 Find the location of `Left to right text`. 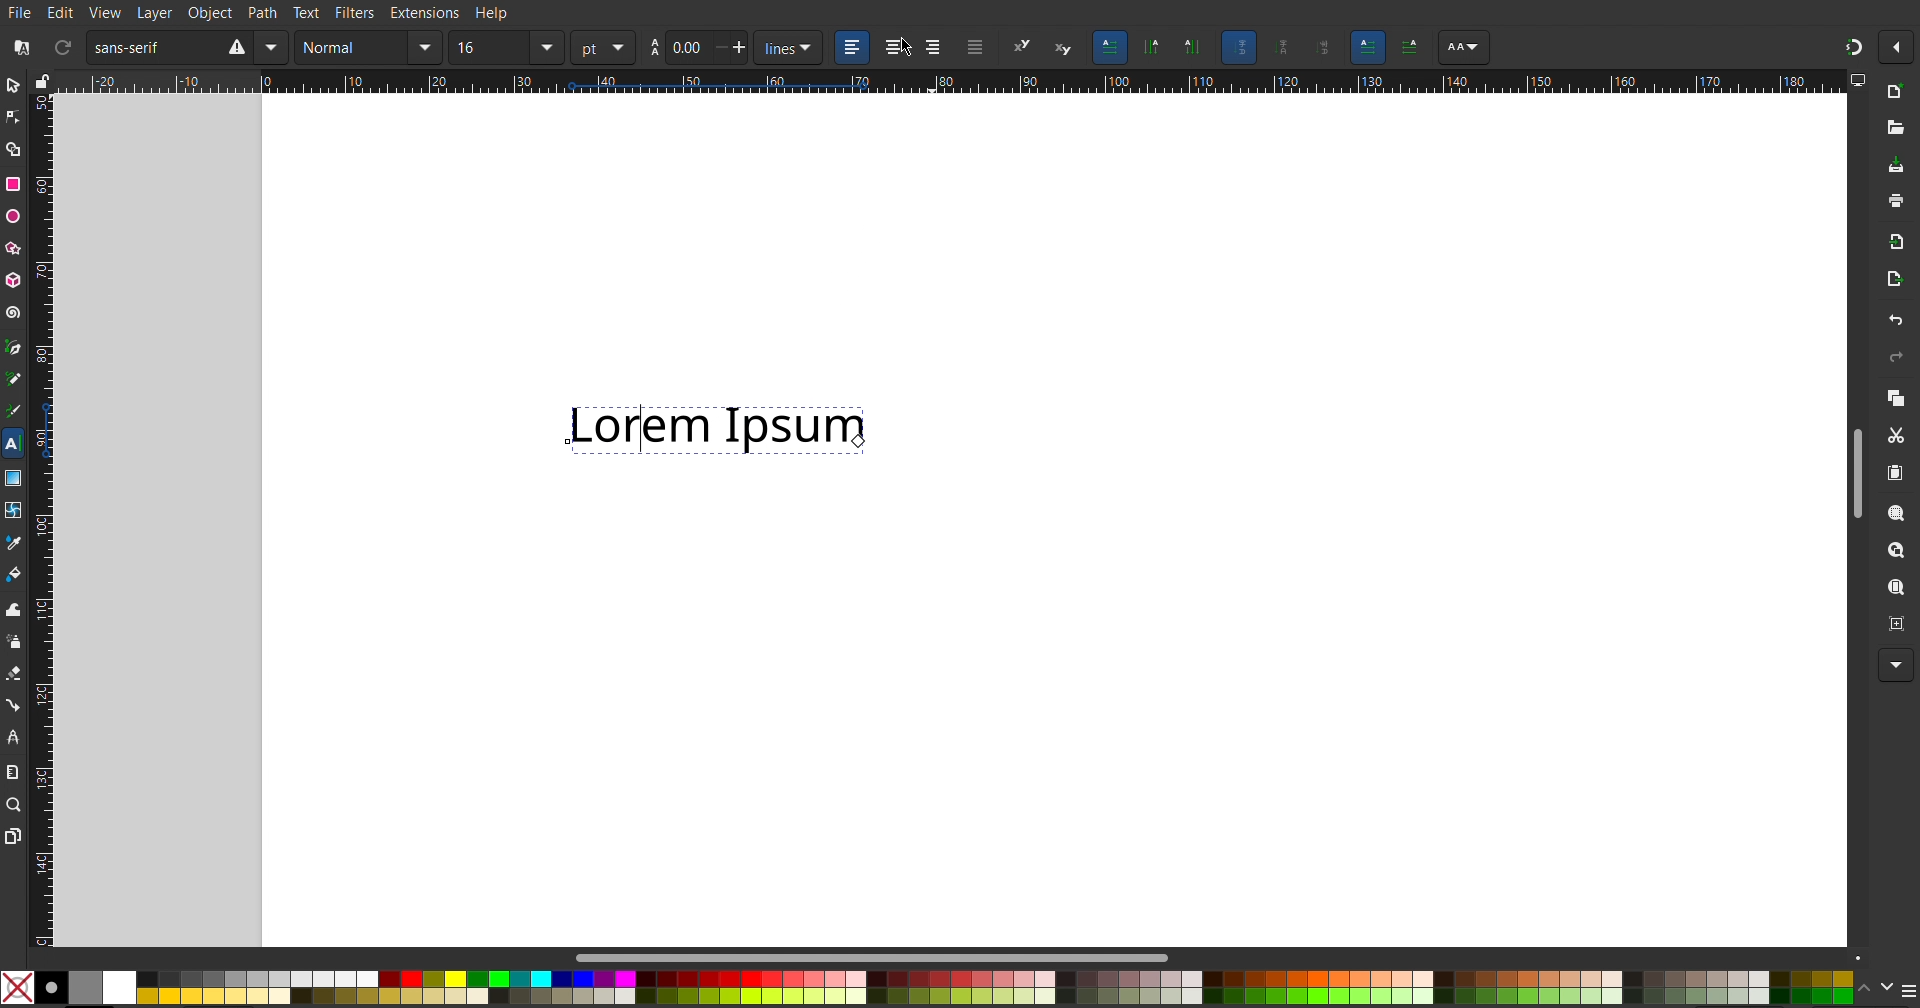

Left to right text is located at coordinates (1365, 47).